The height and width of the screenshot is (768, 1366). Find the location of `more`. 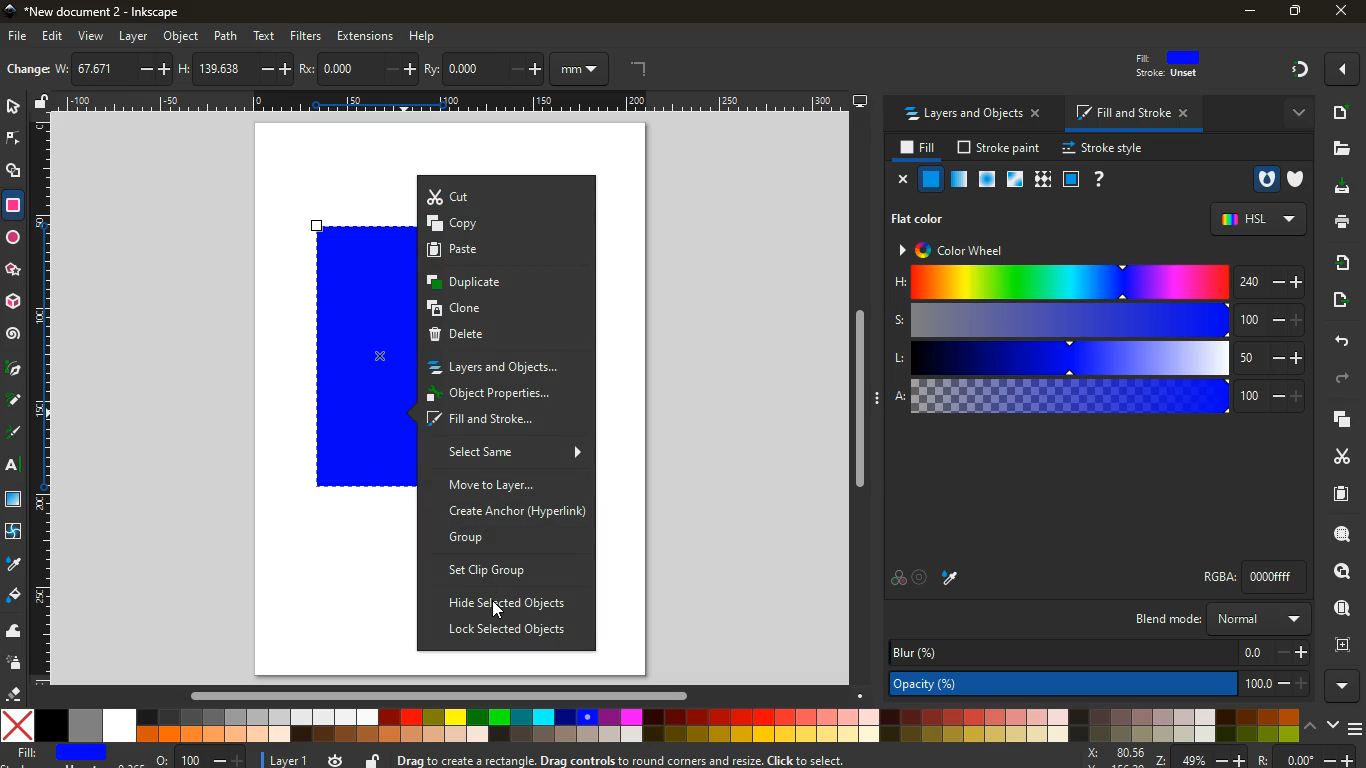

more is located at coordinates (1300, 116).